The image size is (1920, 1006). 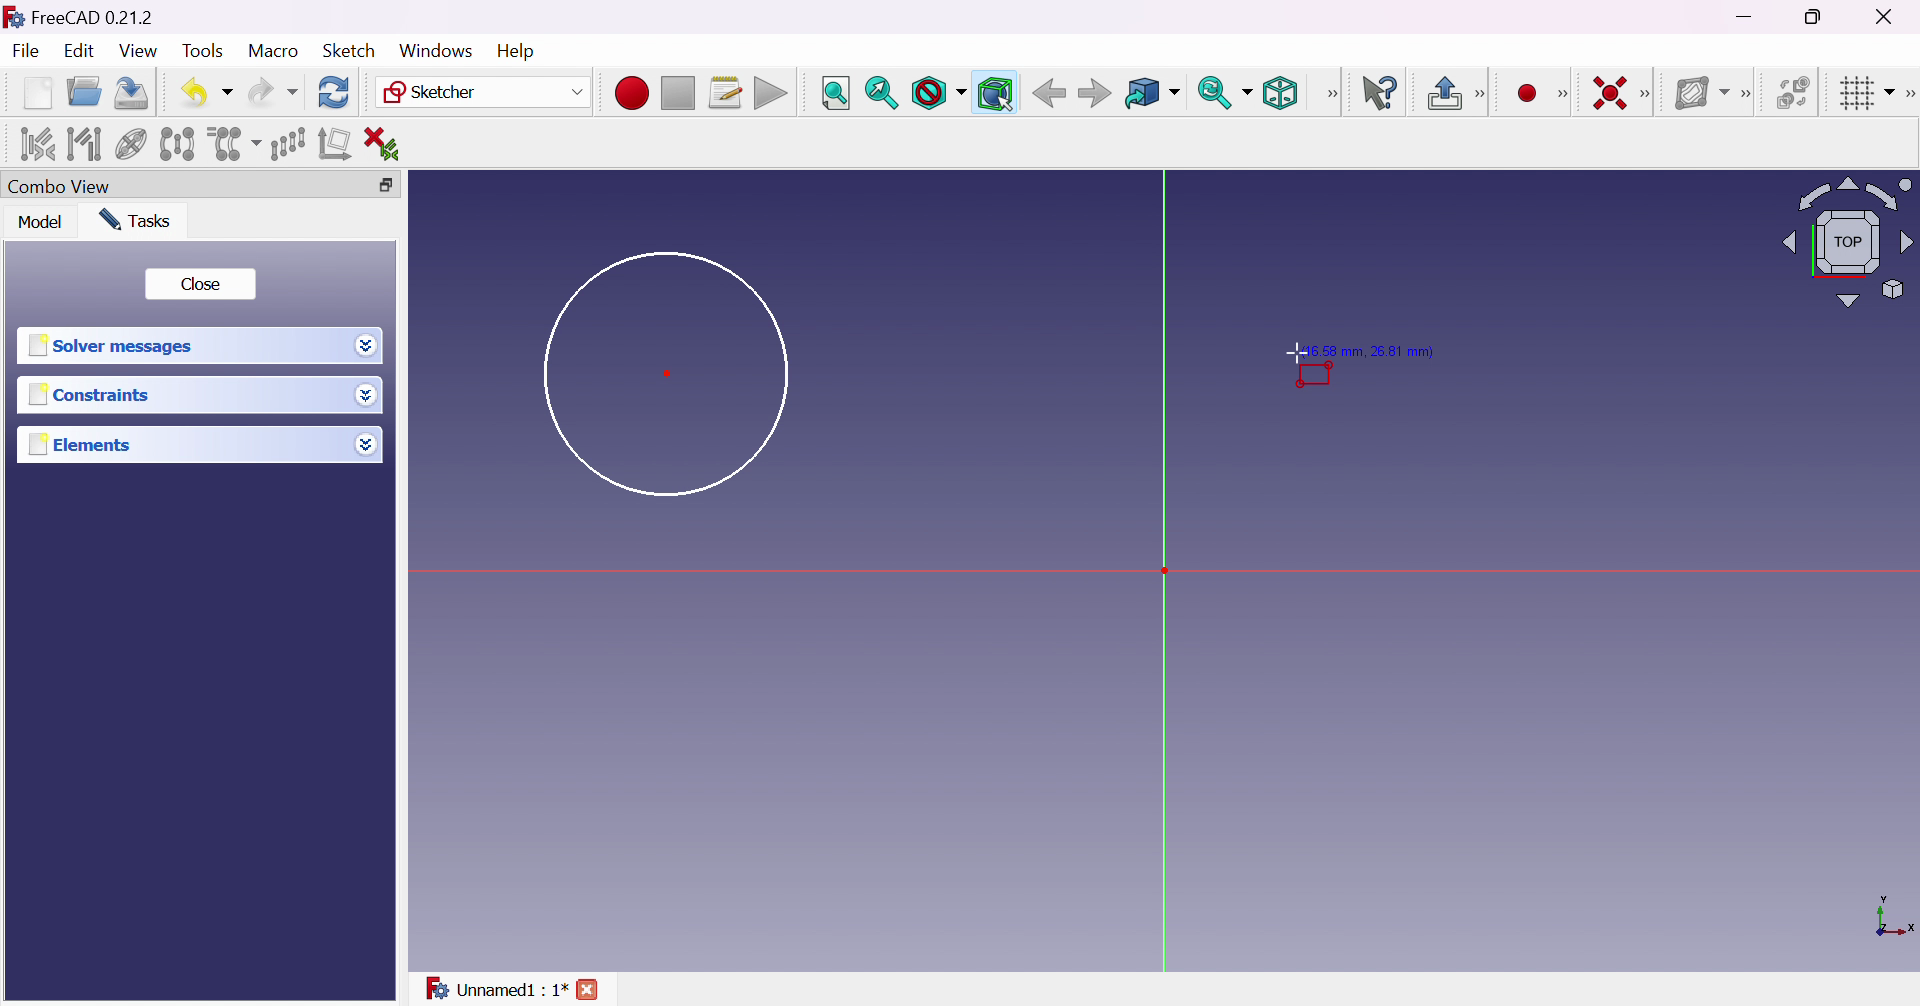 What do you see at coordinates (1608, 93) in the screenshot?
I see `Constrain coincident` at bounding box center [1608, 93].